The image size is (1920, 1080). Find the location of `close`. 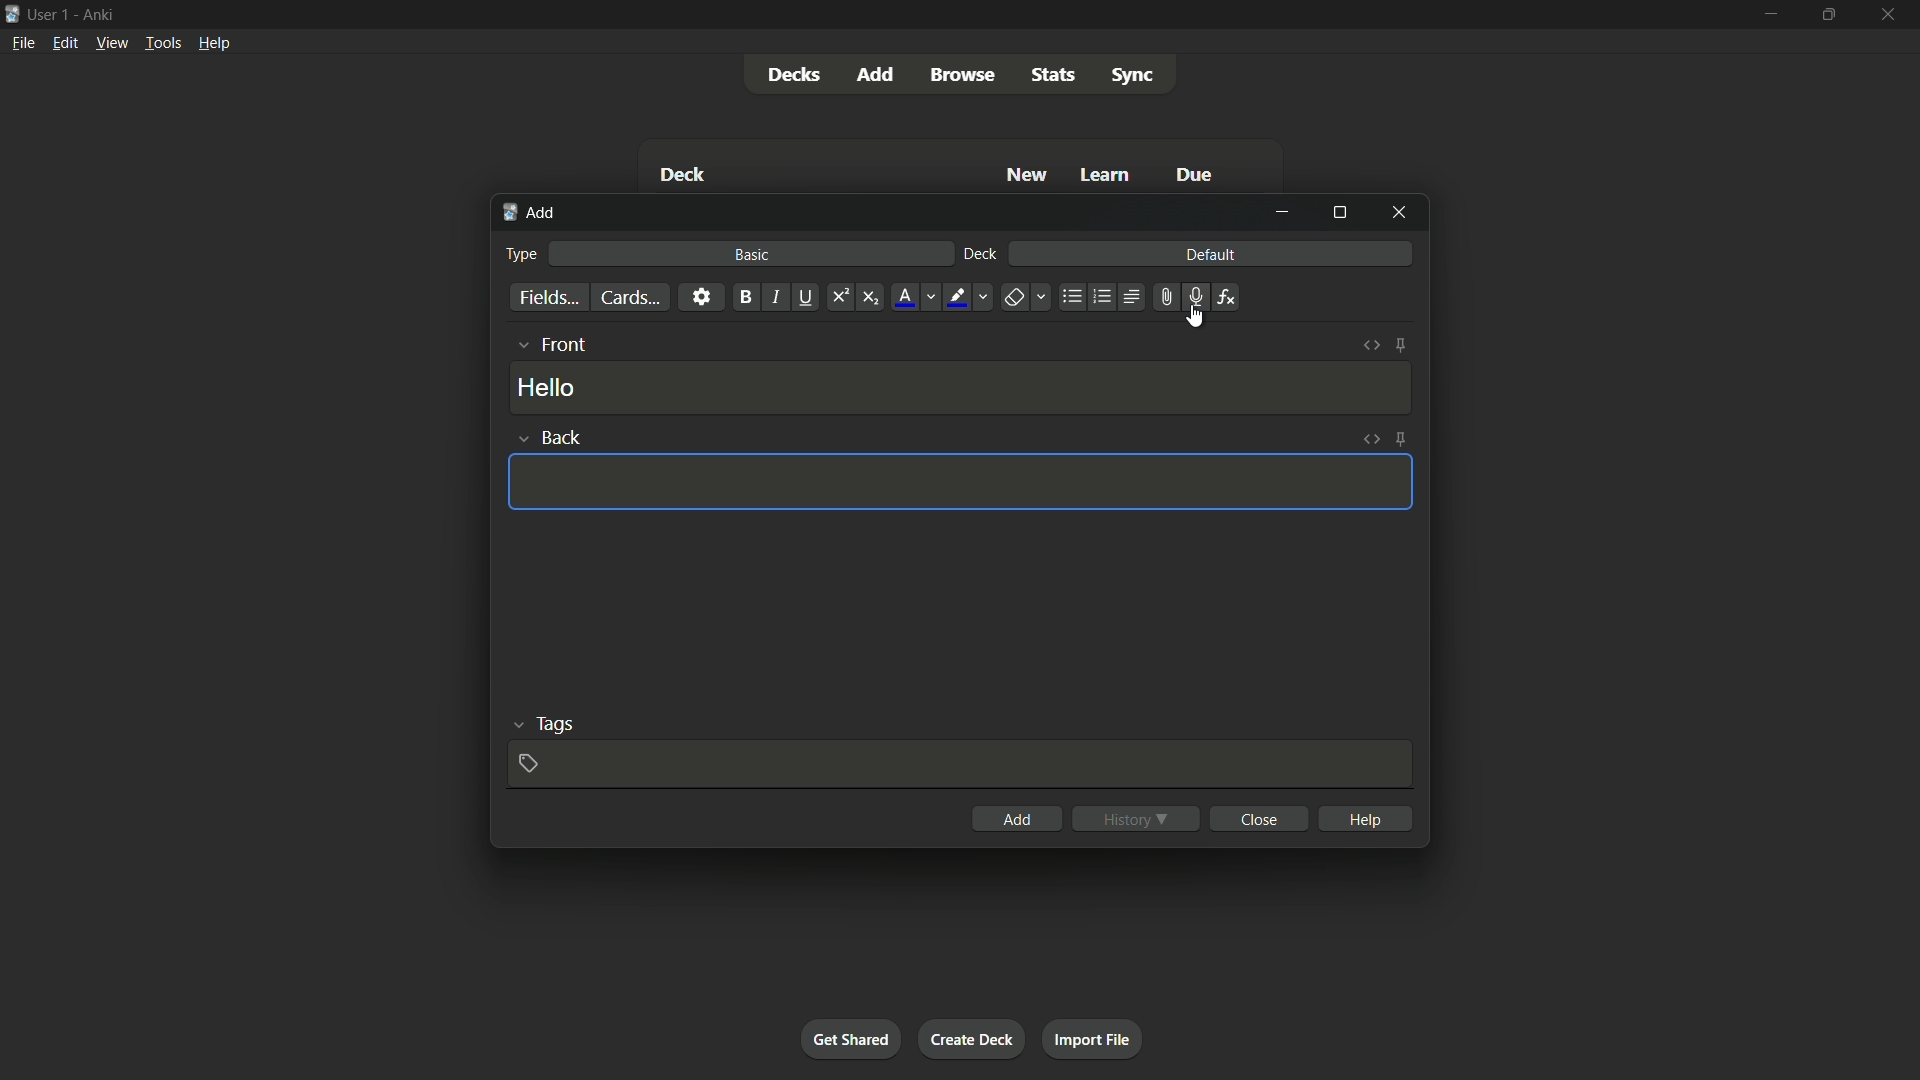

close is located at coordinates (1262, 818).